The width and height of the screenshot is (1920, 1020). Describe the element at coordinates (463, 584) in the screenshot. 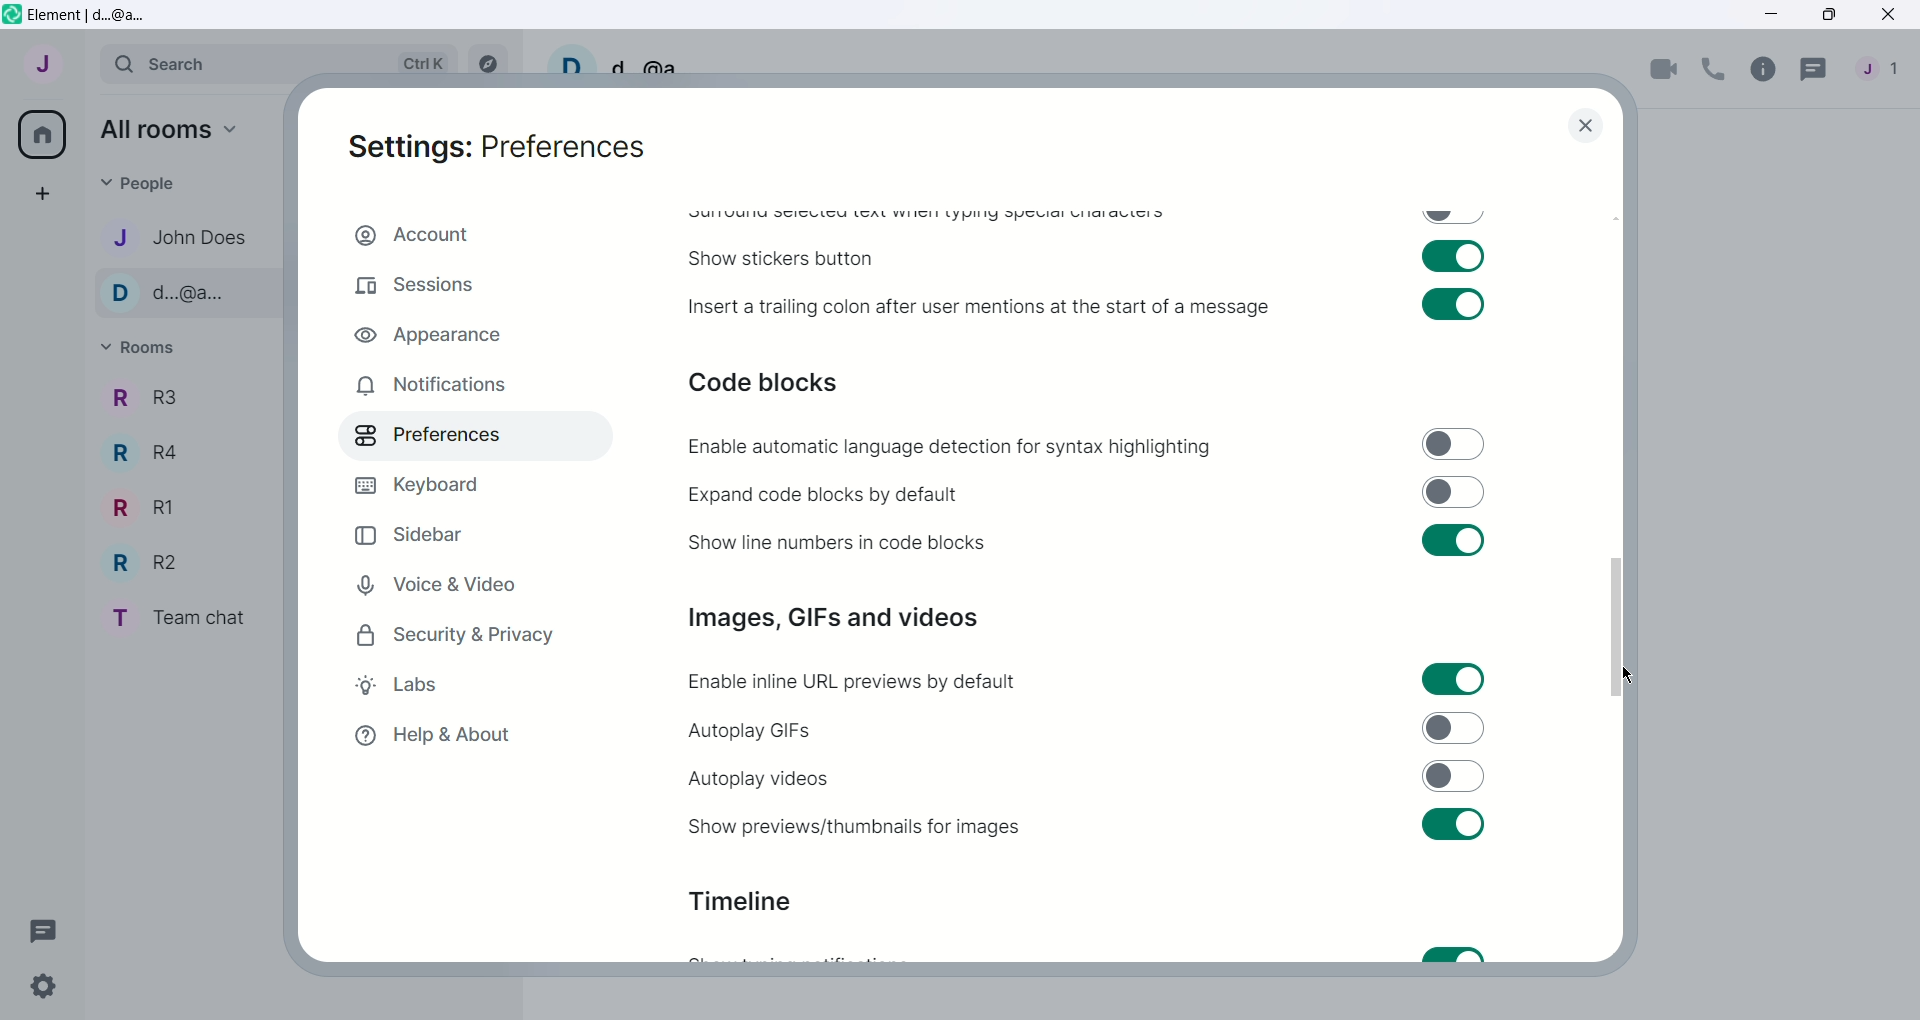

I see `Voice and Video` at that location.